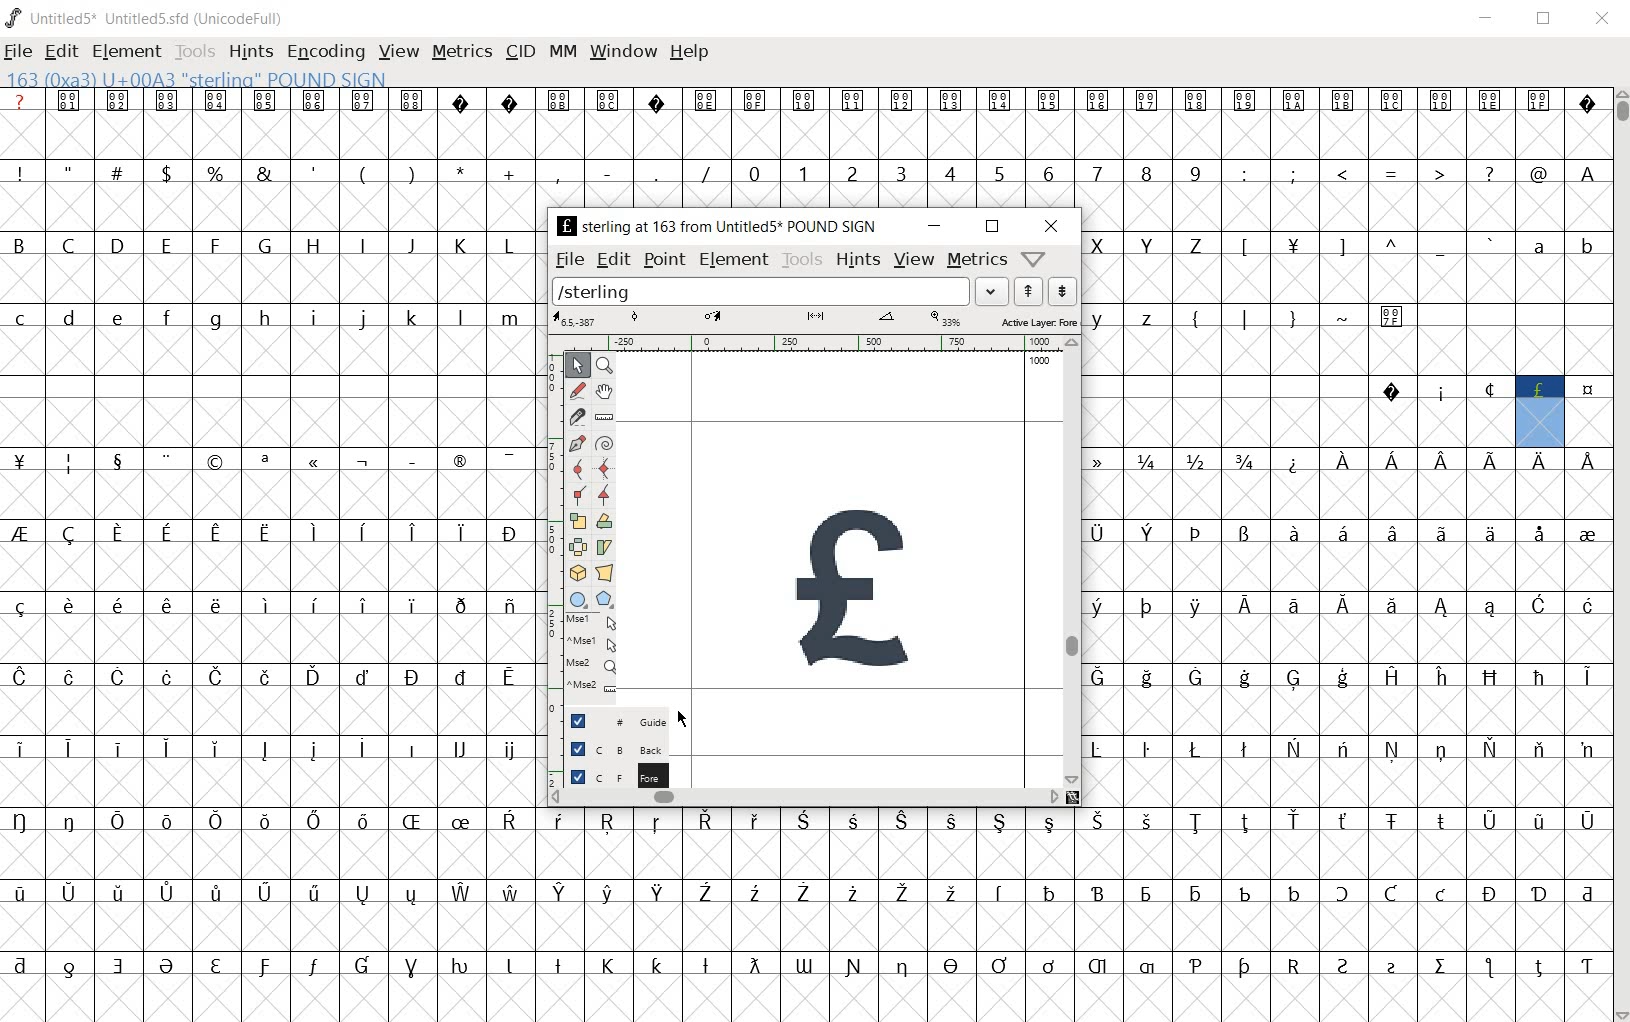 Image resolution: width=1630 pixels, height=1022 pixels. What do you see at coordinates (1493, 103) in the screenshot?
I see `Symbol` at bounding box center [1493, 103].